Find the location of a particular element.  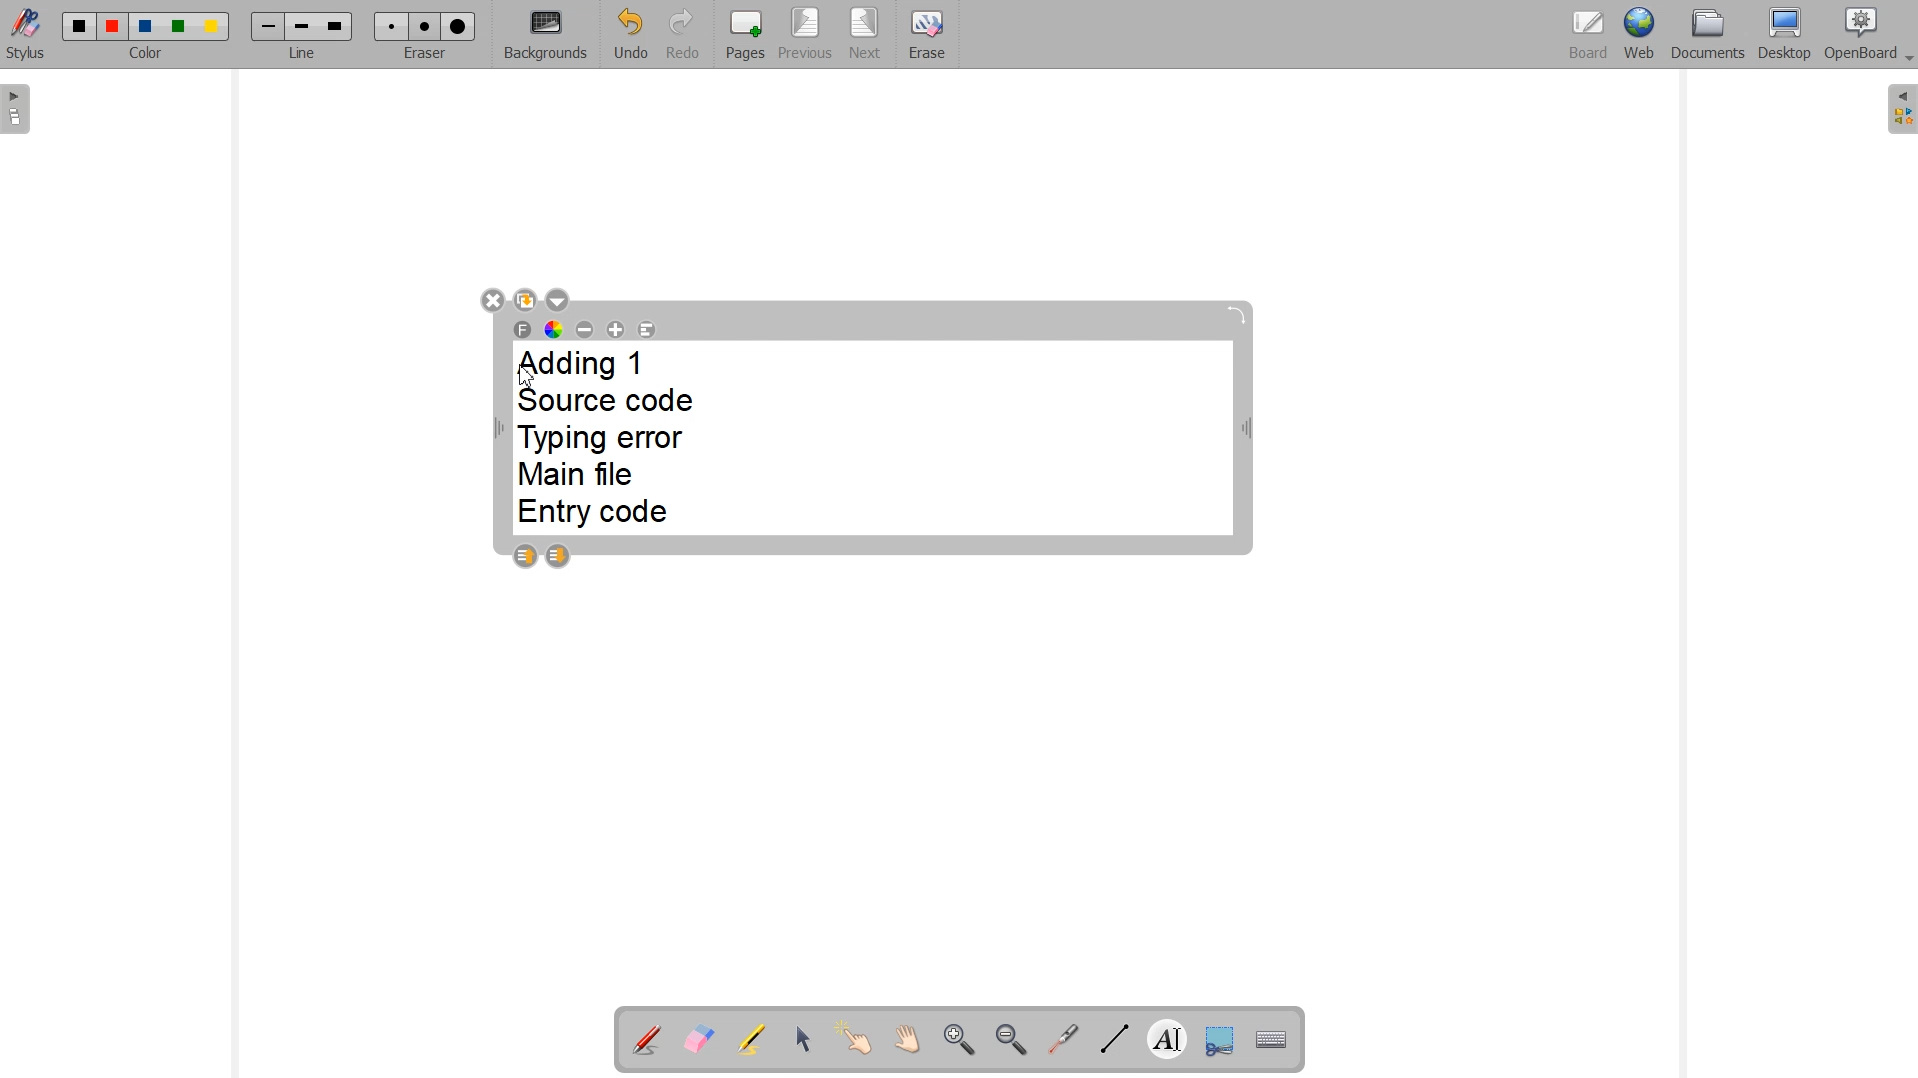

Line is located at coordinates (303, 54).